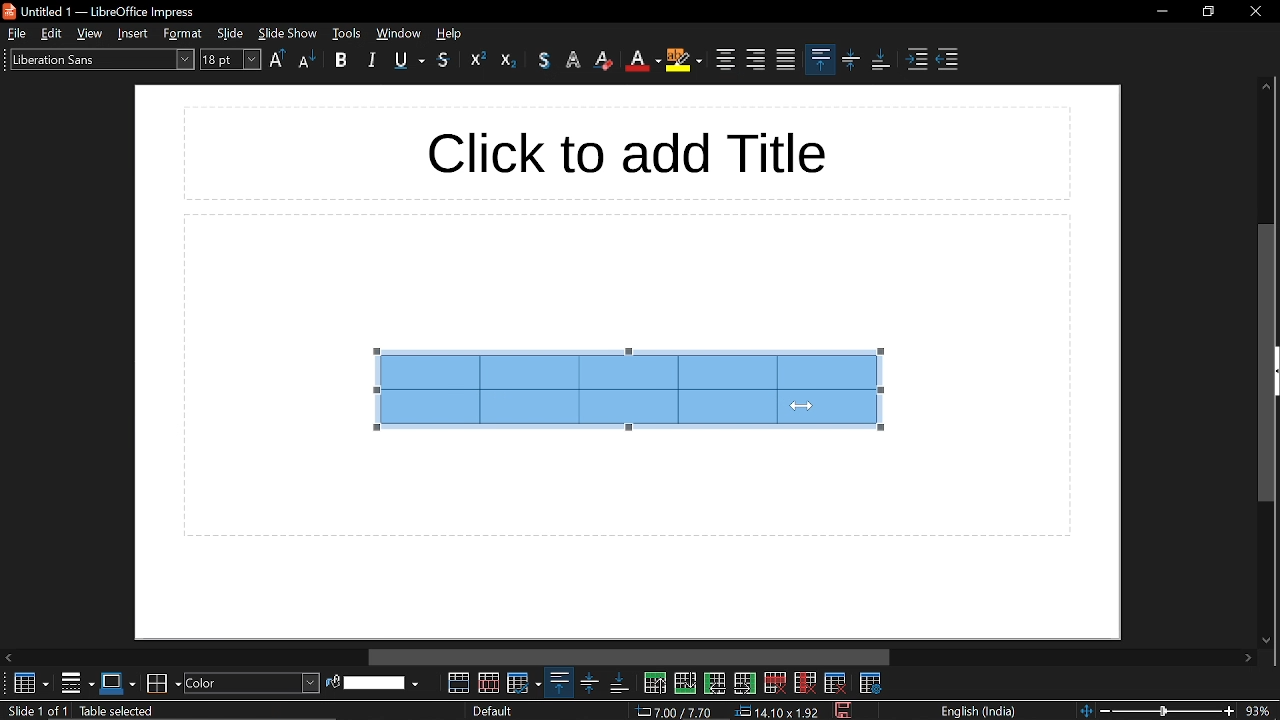  What do you see at coordinates (685, 60) in the screenshot?
I see `highlight` at bounding box center [685, 60].